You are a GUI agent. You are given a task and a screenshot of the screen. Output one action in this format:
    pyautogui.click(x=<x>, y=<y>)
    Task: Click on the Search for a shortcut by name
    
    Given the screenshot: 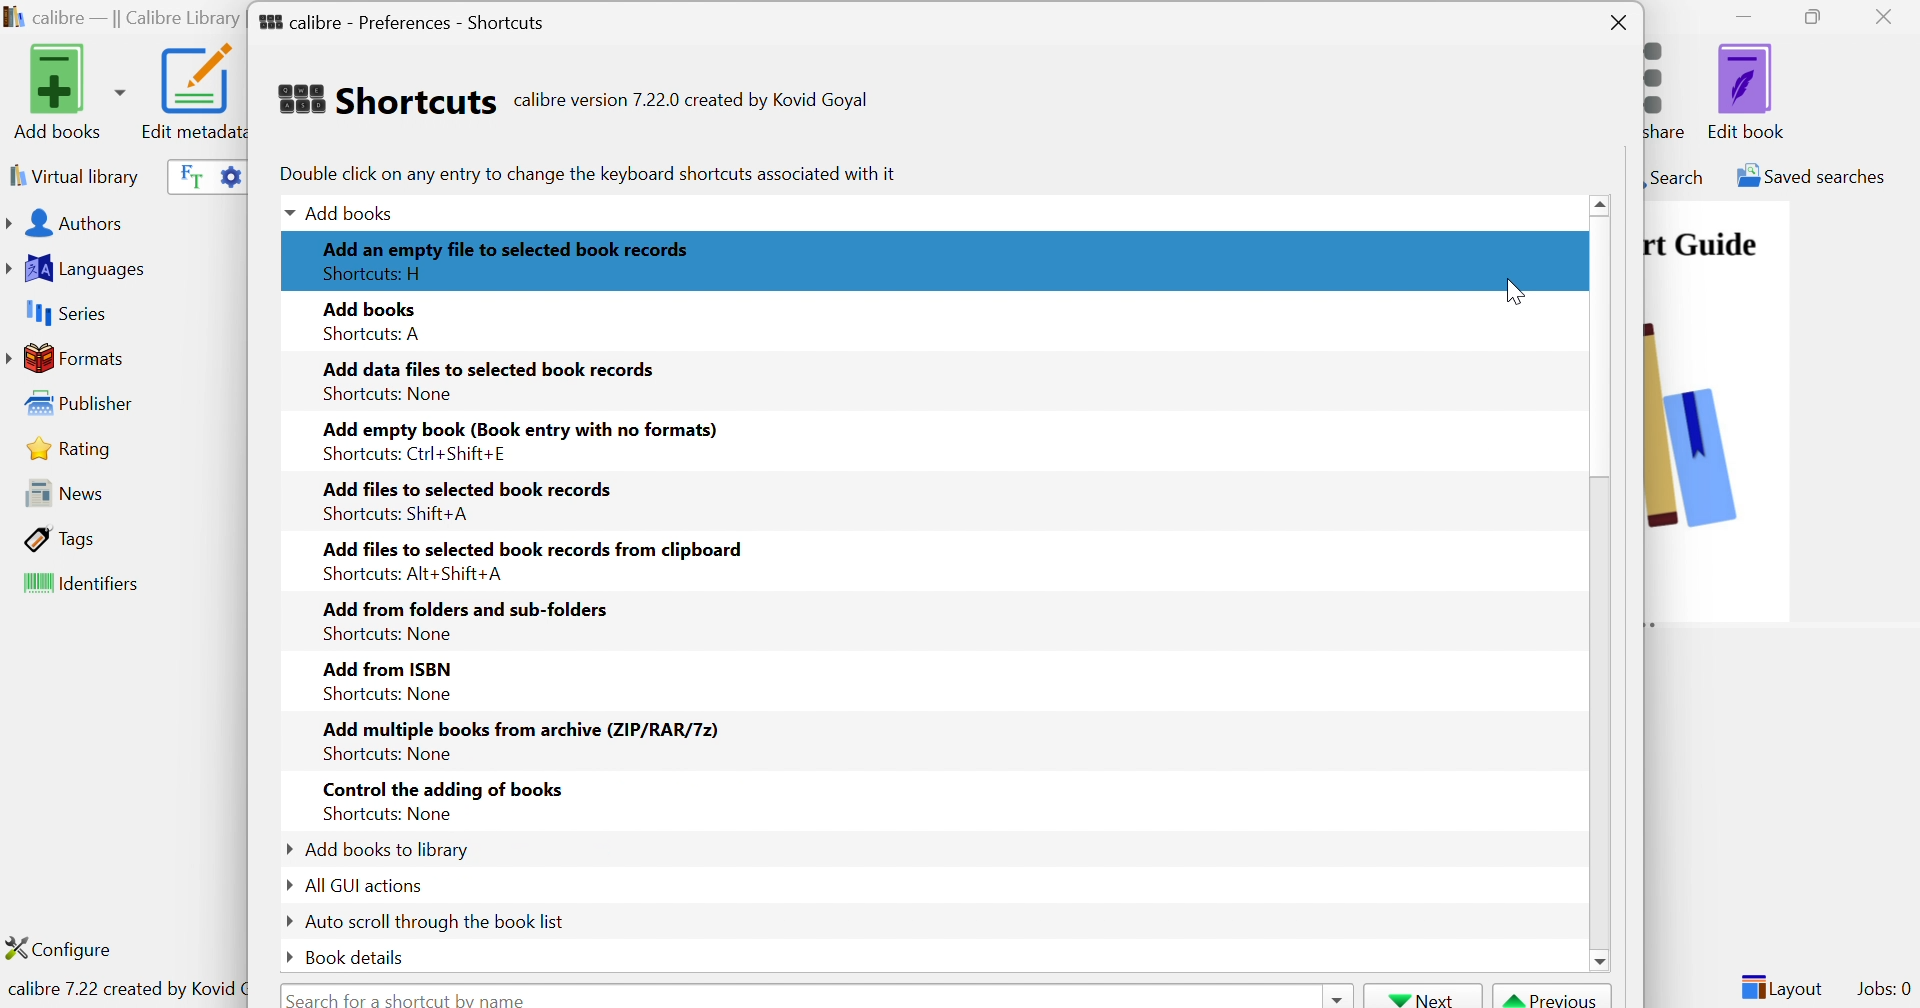 What is the action you would take?
    pyautogui.click(x=411, y=997)
    